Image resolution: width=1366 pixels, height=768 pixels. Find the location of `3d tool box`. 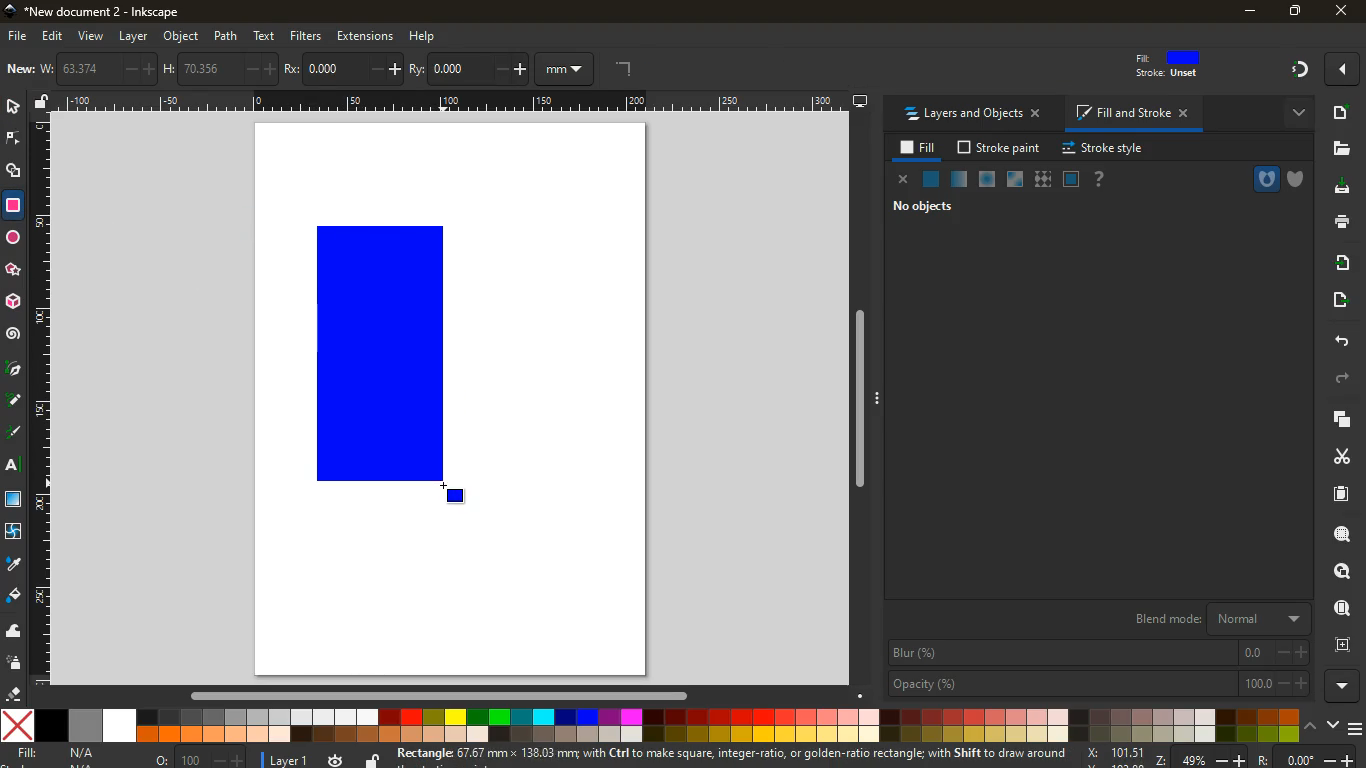

3d tool box is located at coordinates (13, 303).